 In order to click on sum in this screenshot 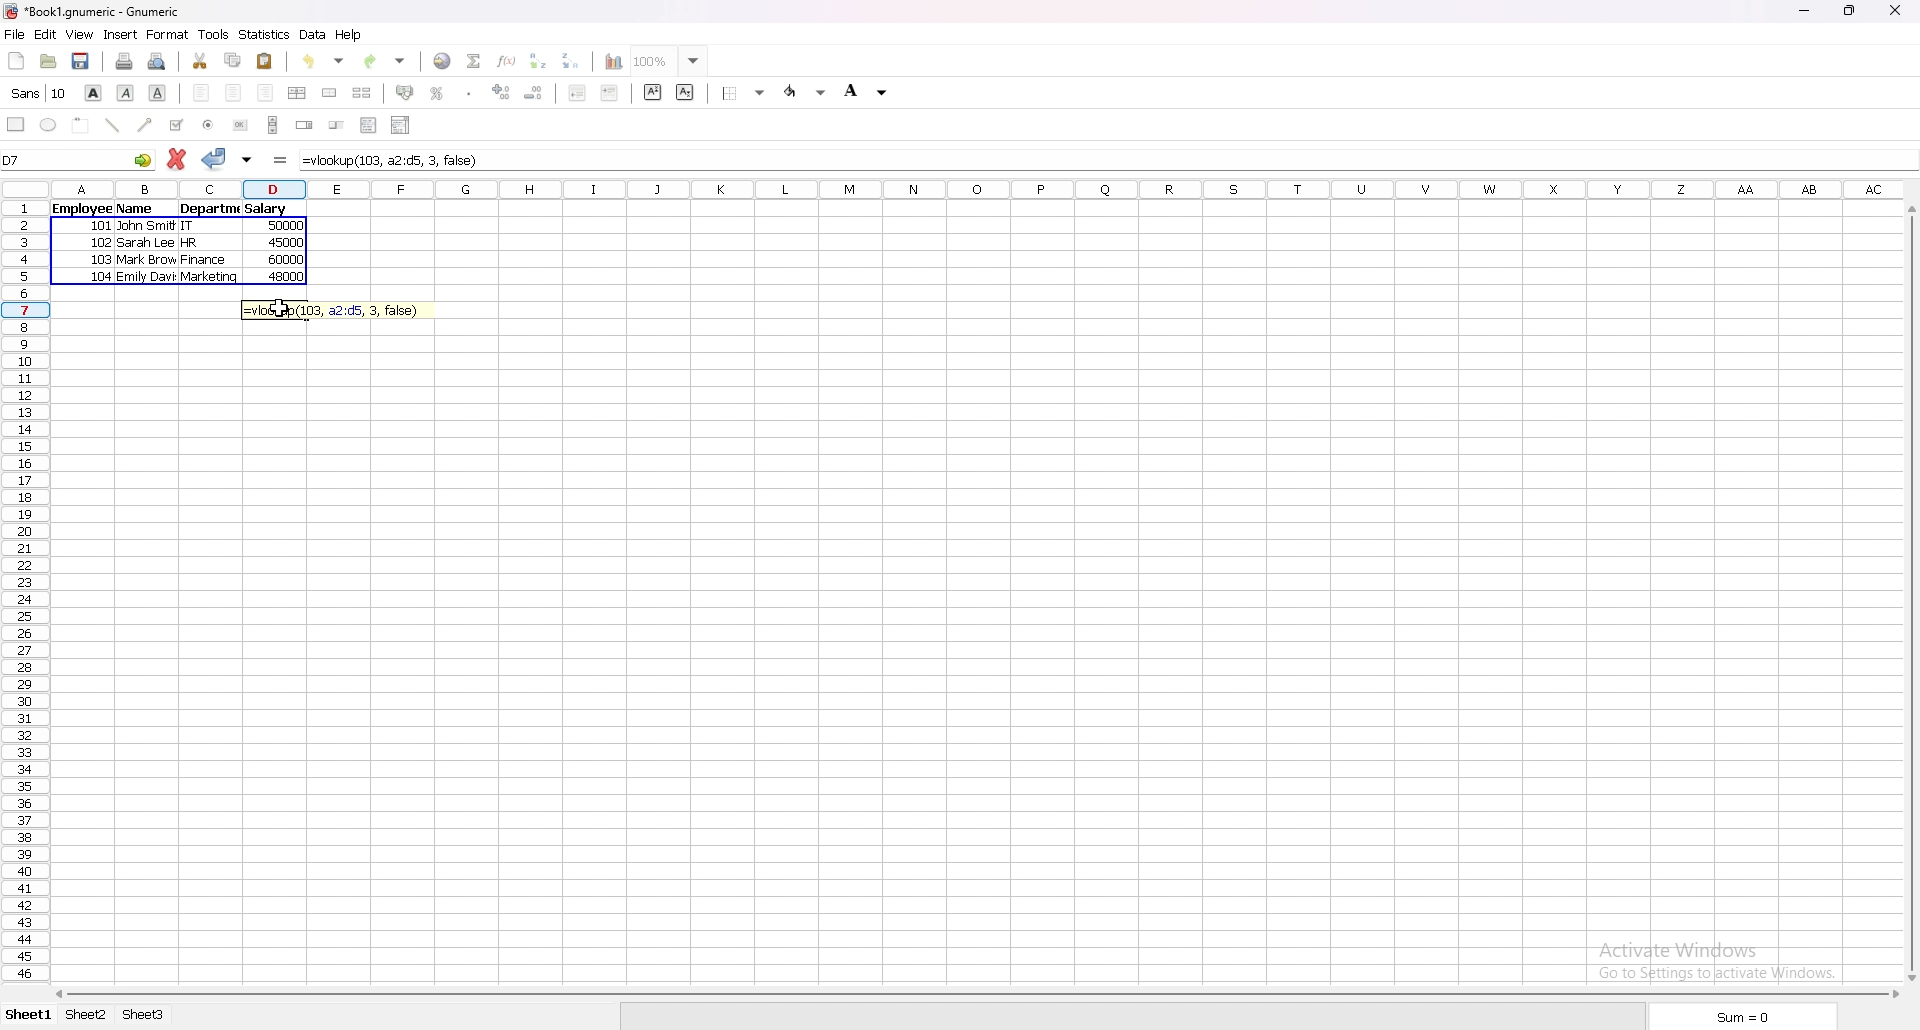, I will do `click(1746, 1015)`.